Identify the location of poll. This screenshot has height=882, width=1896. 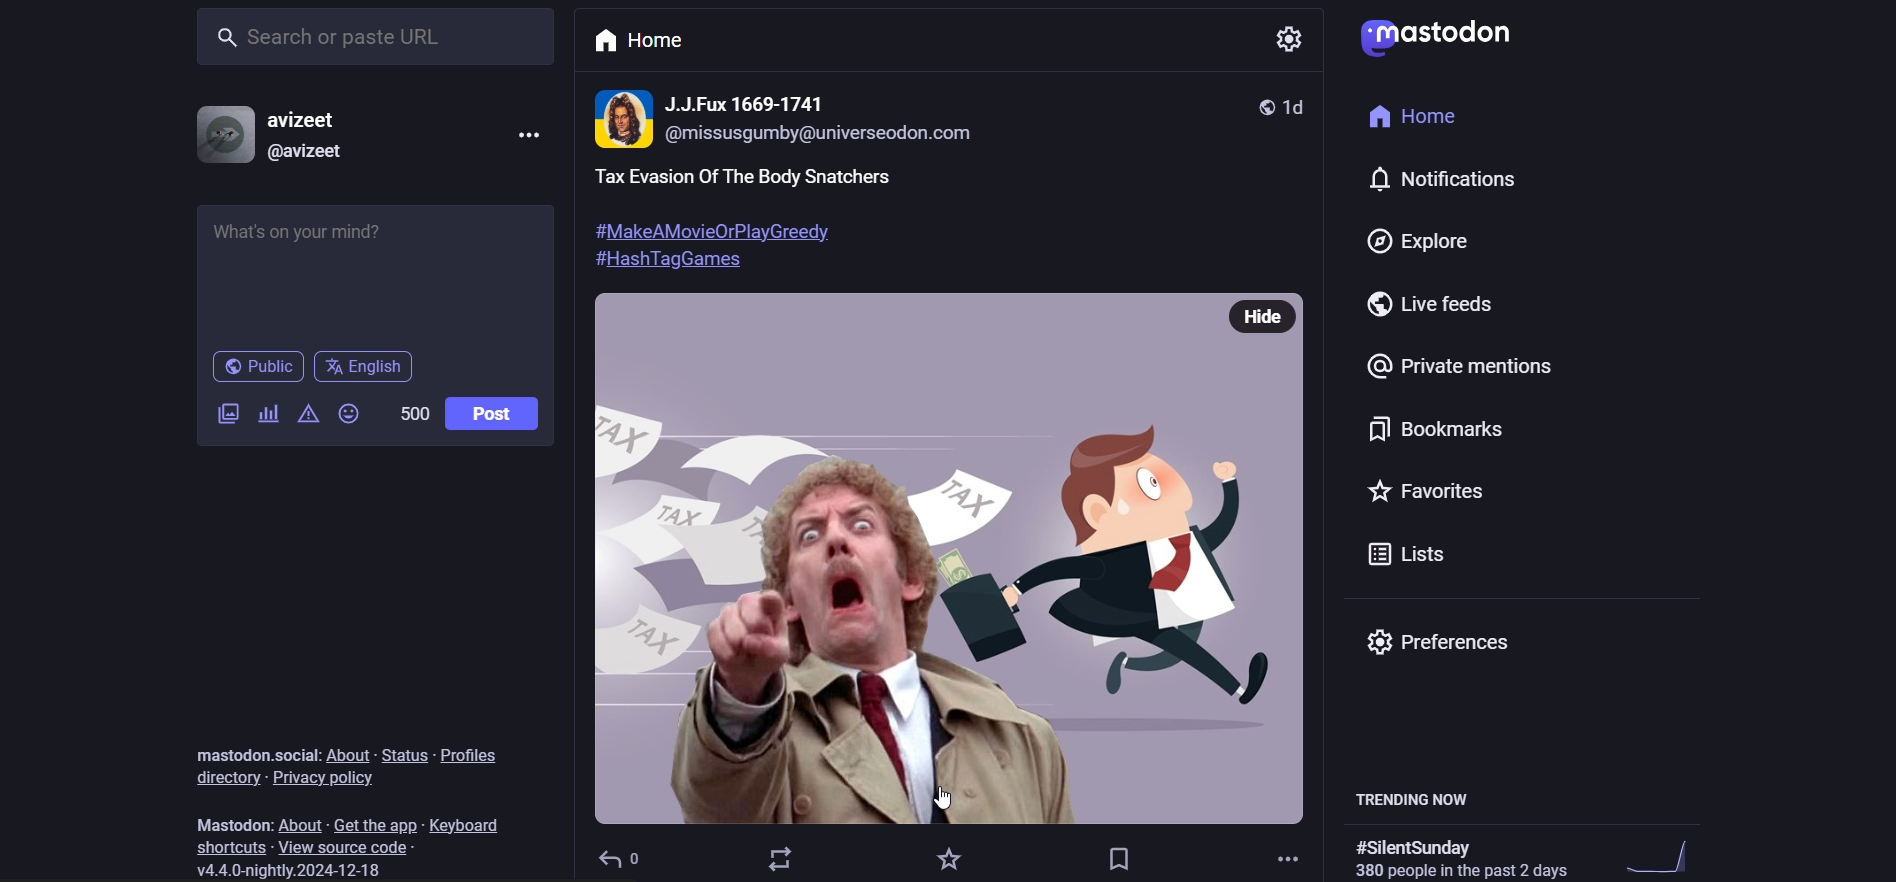
(270, 412).